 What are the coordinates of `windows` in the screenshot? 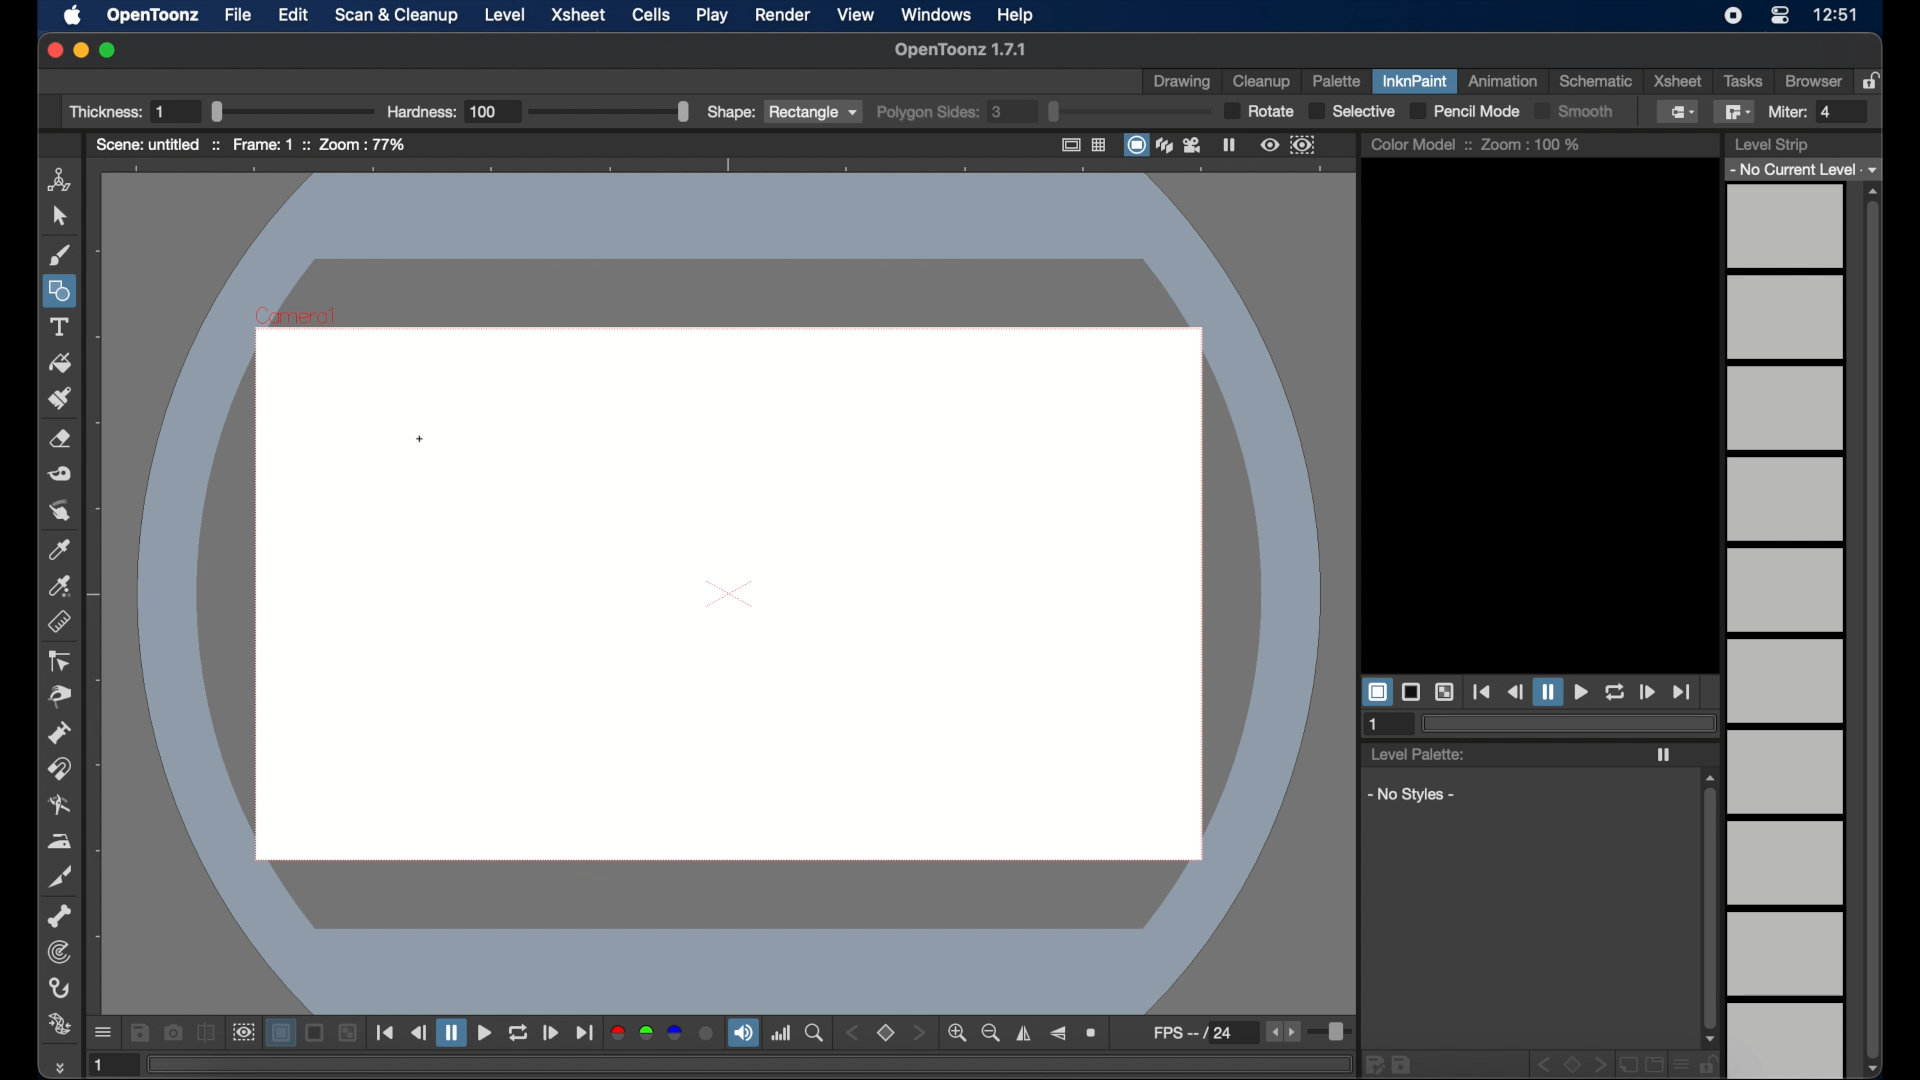 It's located at (936, 14).